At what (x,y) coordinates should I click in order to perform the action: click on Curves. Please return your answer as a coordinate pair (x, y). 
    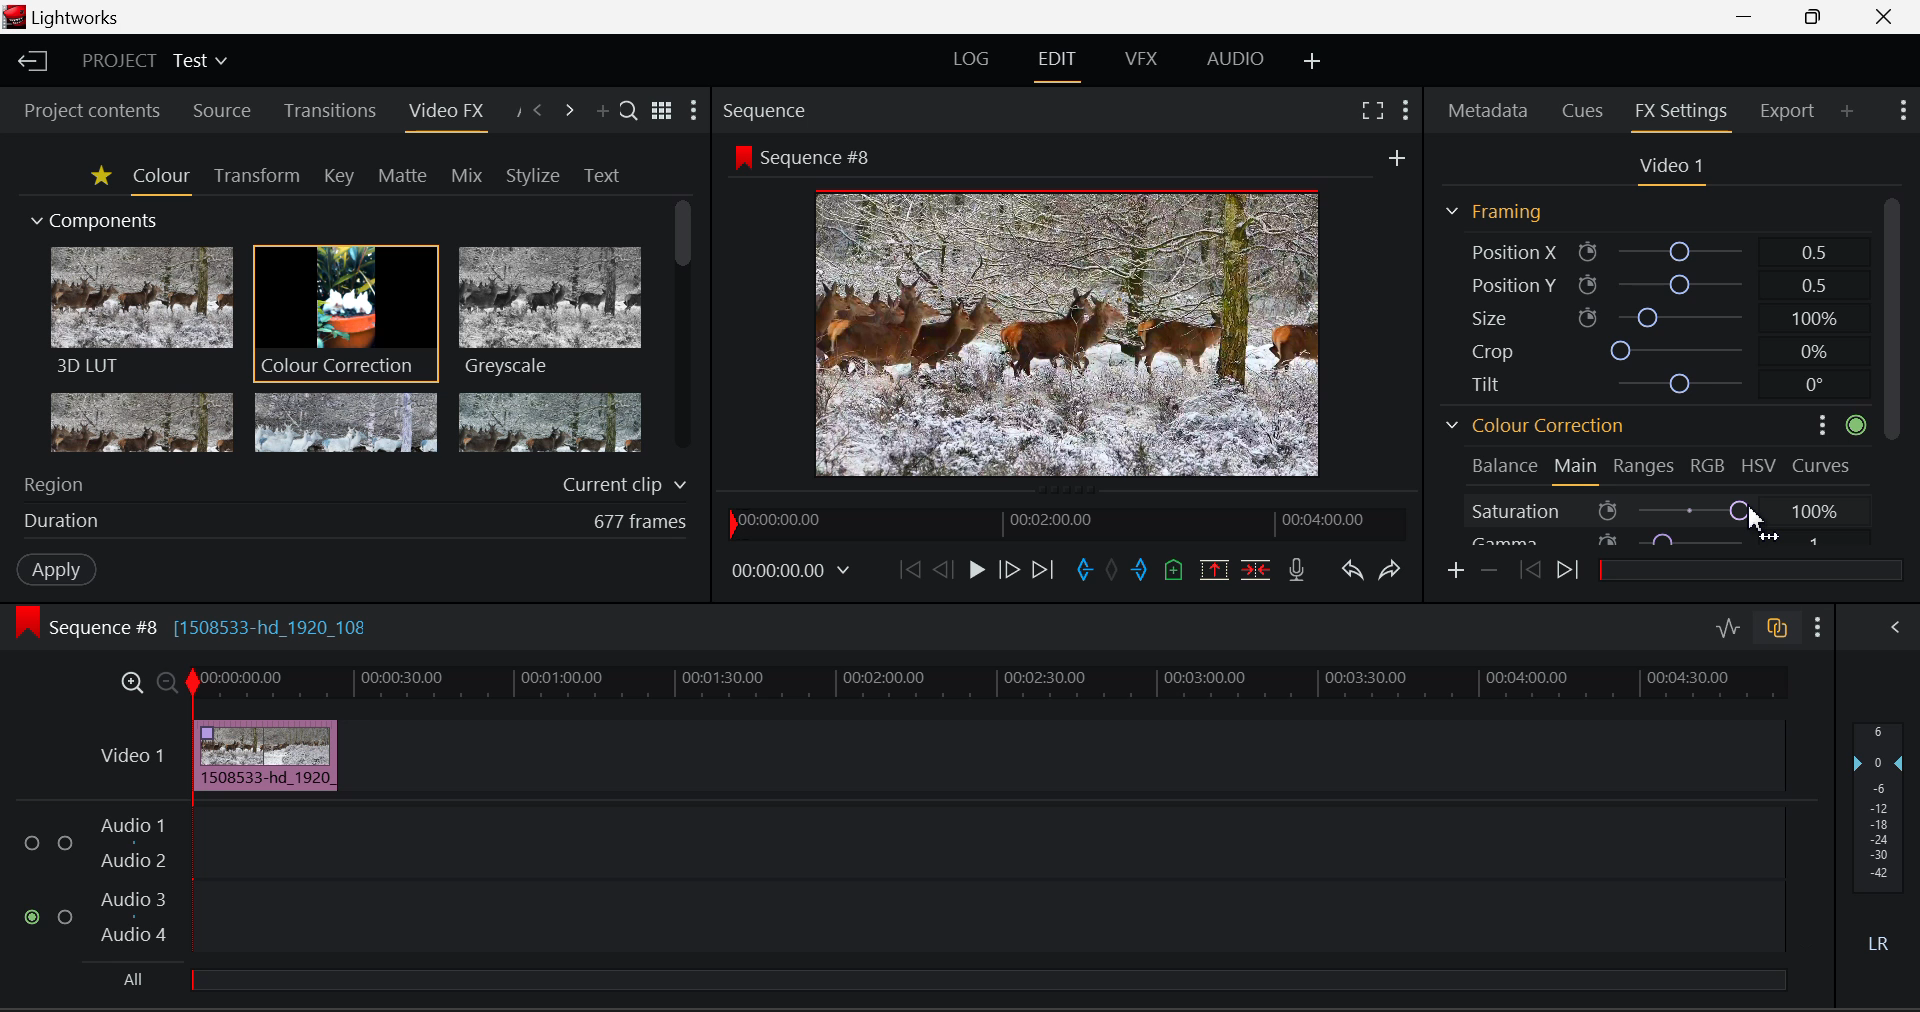
    Looking at the image, I should click on (1823, 463).